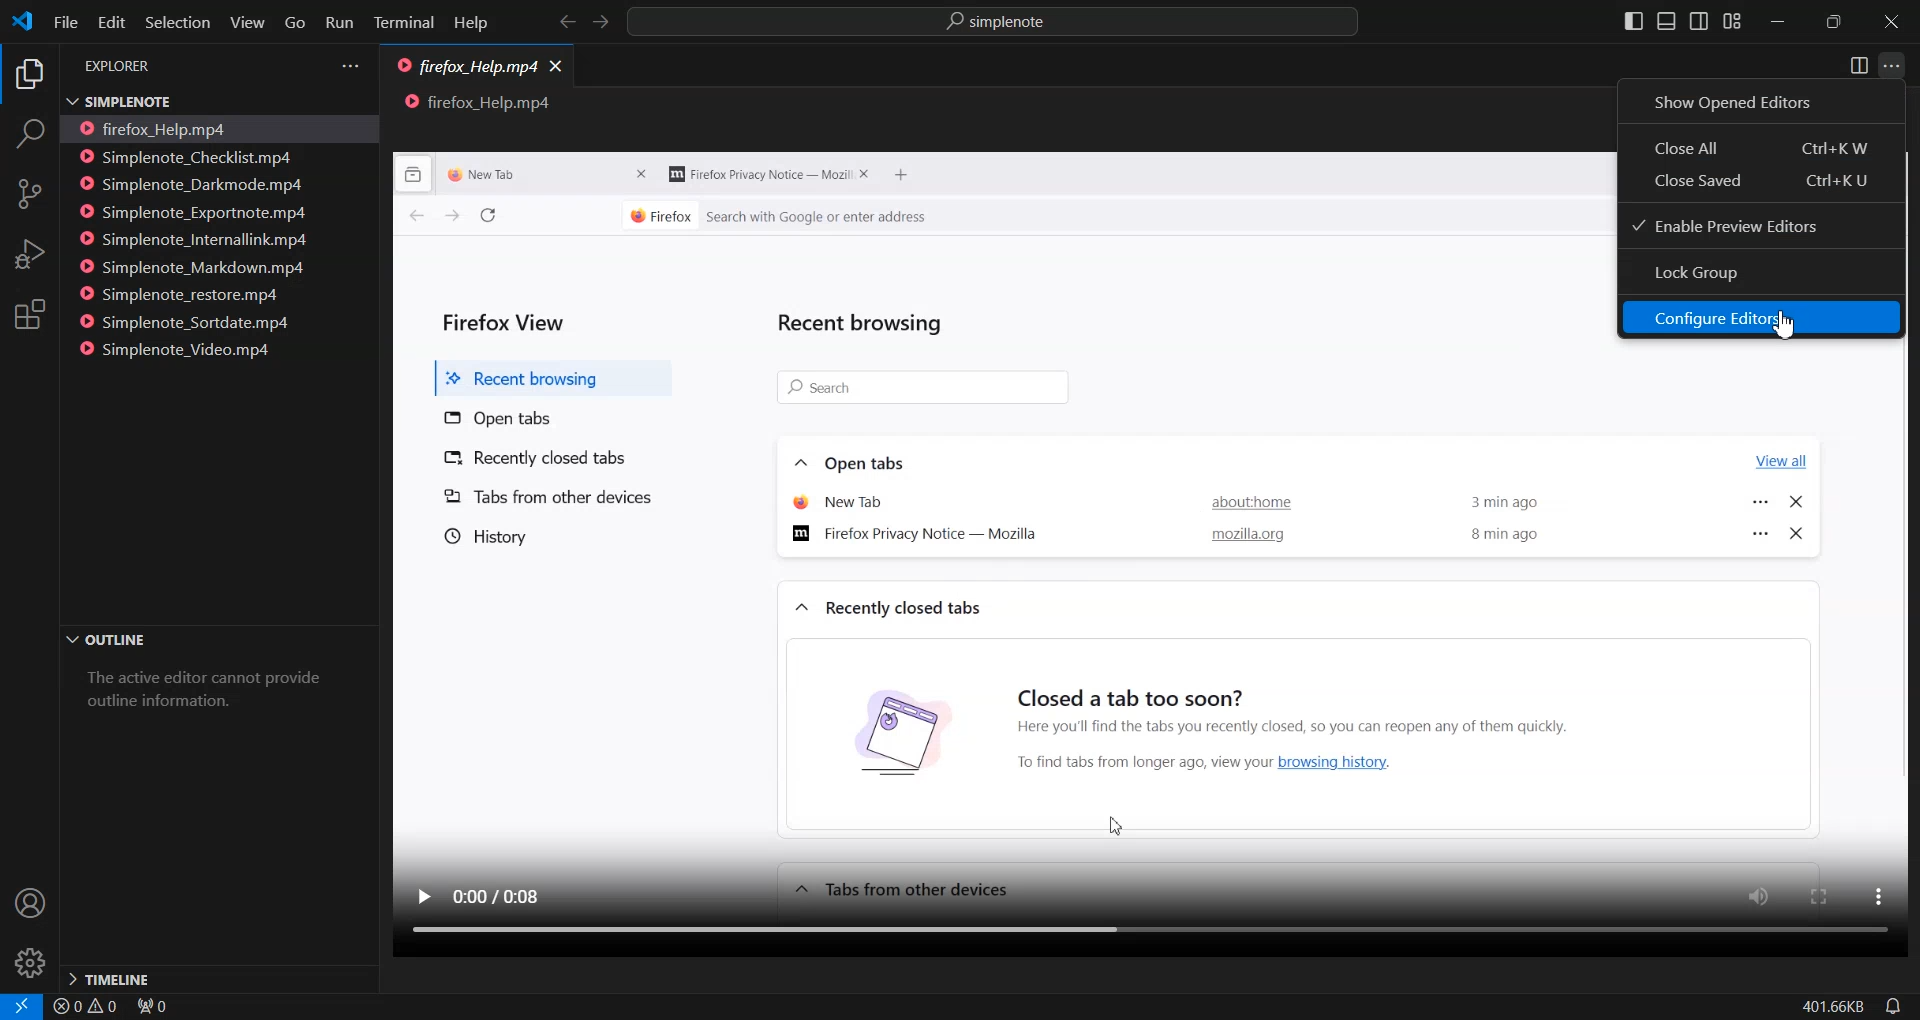 This screenshot has height=1020, width=1920. I want to click on ) Simplenote_Markdown.mp4, so click(191, 268).